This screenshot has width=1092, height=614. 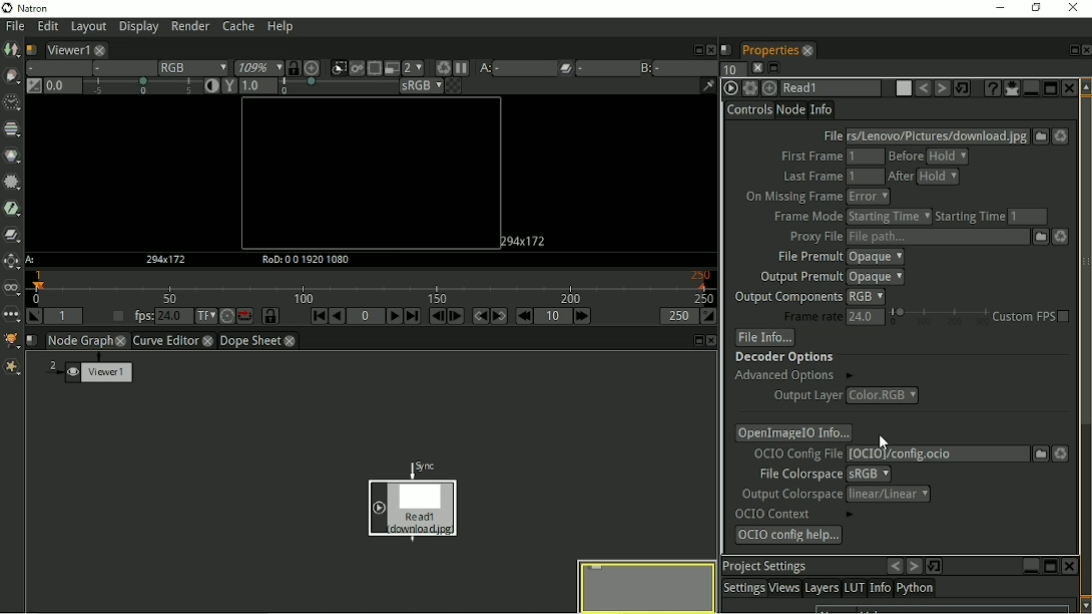 I want to click on File, so click(x=13, y=26).